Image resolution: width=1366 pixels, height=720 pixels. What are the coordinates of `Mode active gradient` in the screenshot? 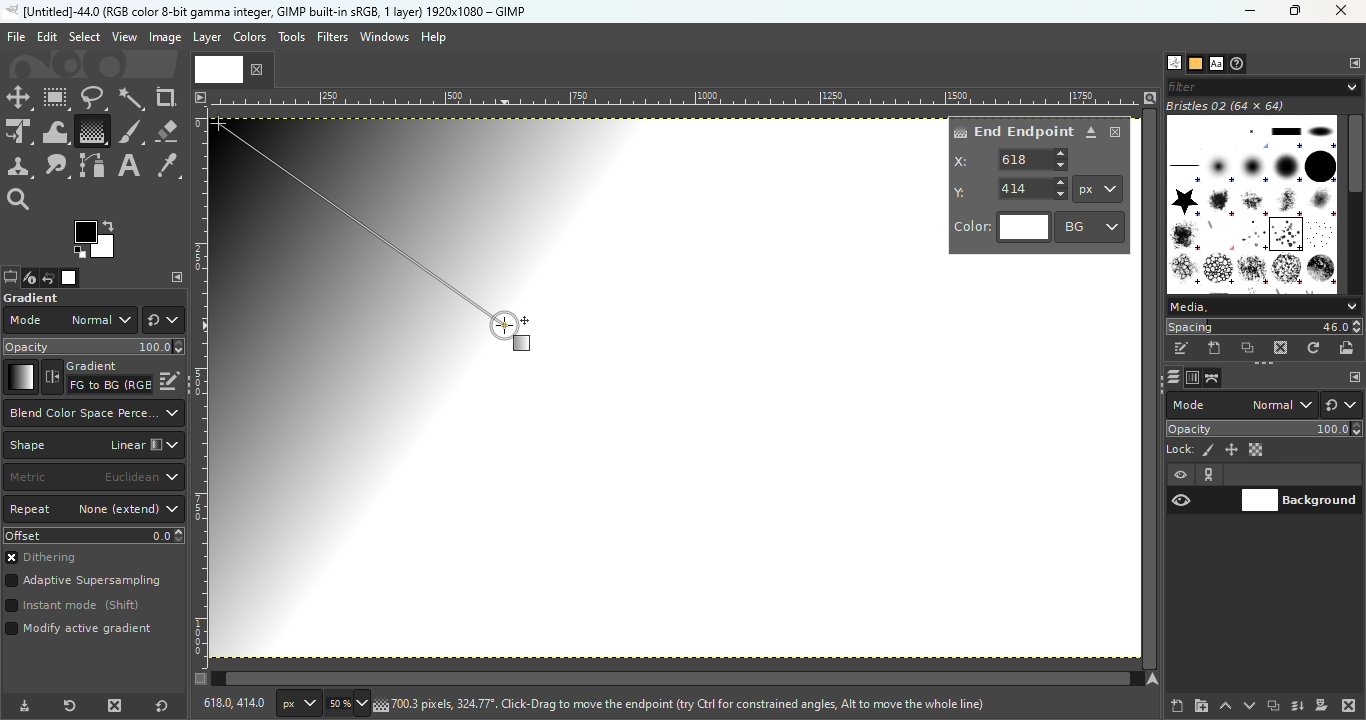 It's located at (82, 633).